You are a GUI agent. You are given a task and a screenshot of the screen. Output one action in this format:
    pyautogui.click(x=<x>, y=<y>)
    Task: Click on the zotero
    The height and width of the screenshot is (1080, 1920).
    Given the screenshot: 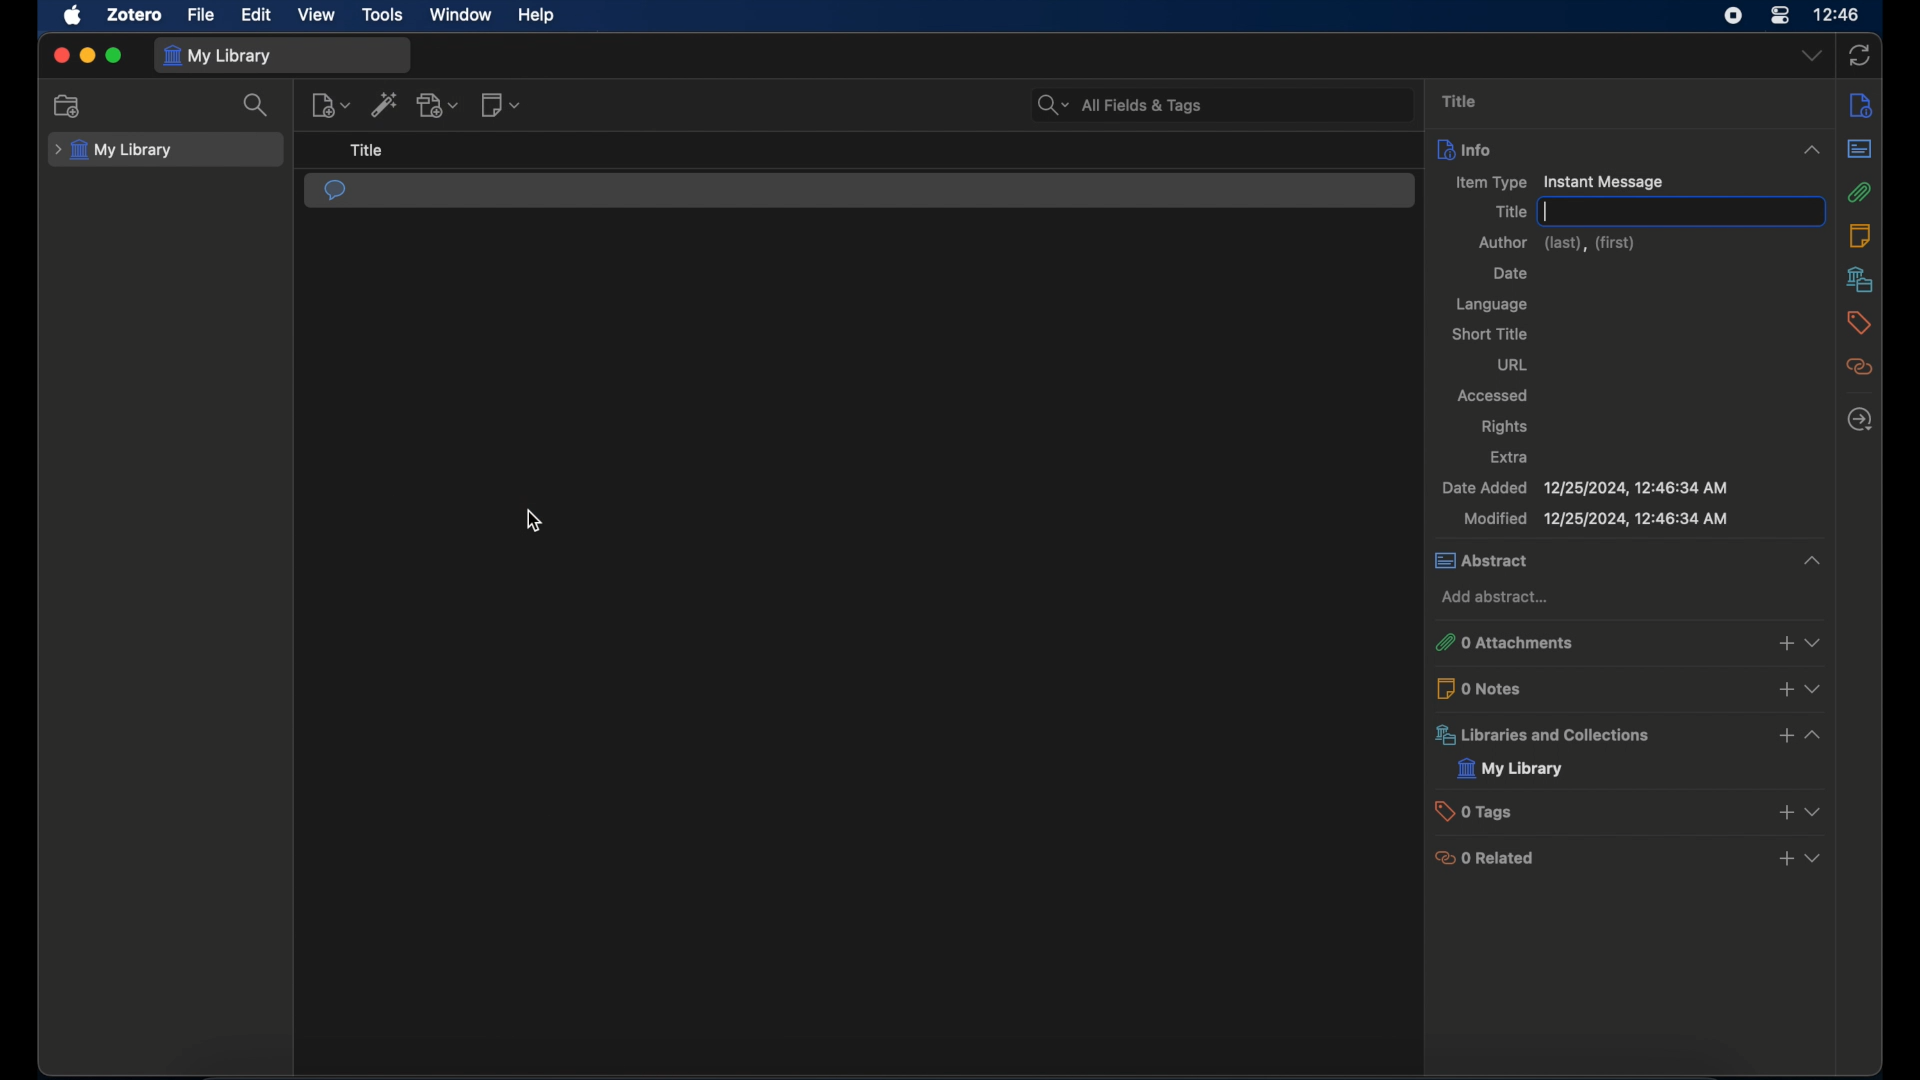 What is the action you would take?
    pyautogui.click(x=136, y=15)
    